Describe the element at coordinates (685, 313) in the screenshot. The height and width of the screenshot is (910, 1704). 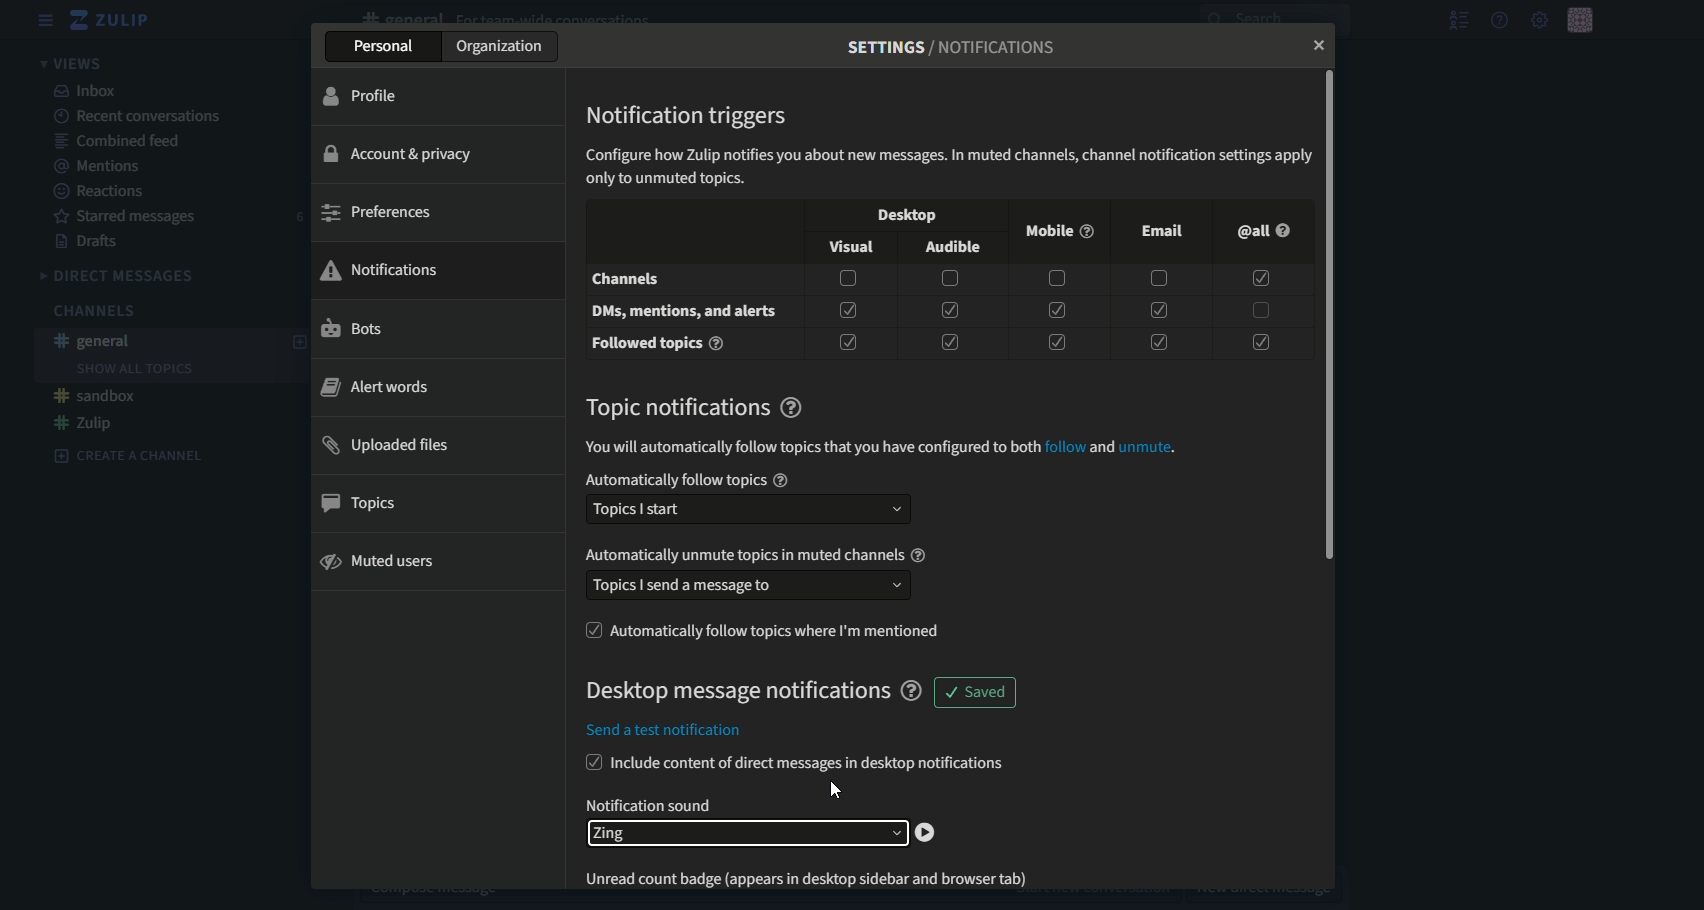
I see `text` at that location.